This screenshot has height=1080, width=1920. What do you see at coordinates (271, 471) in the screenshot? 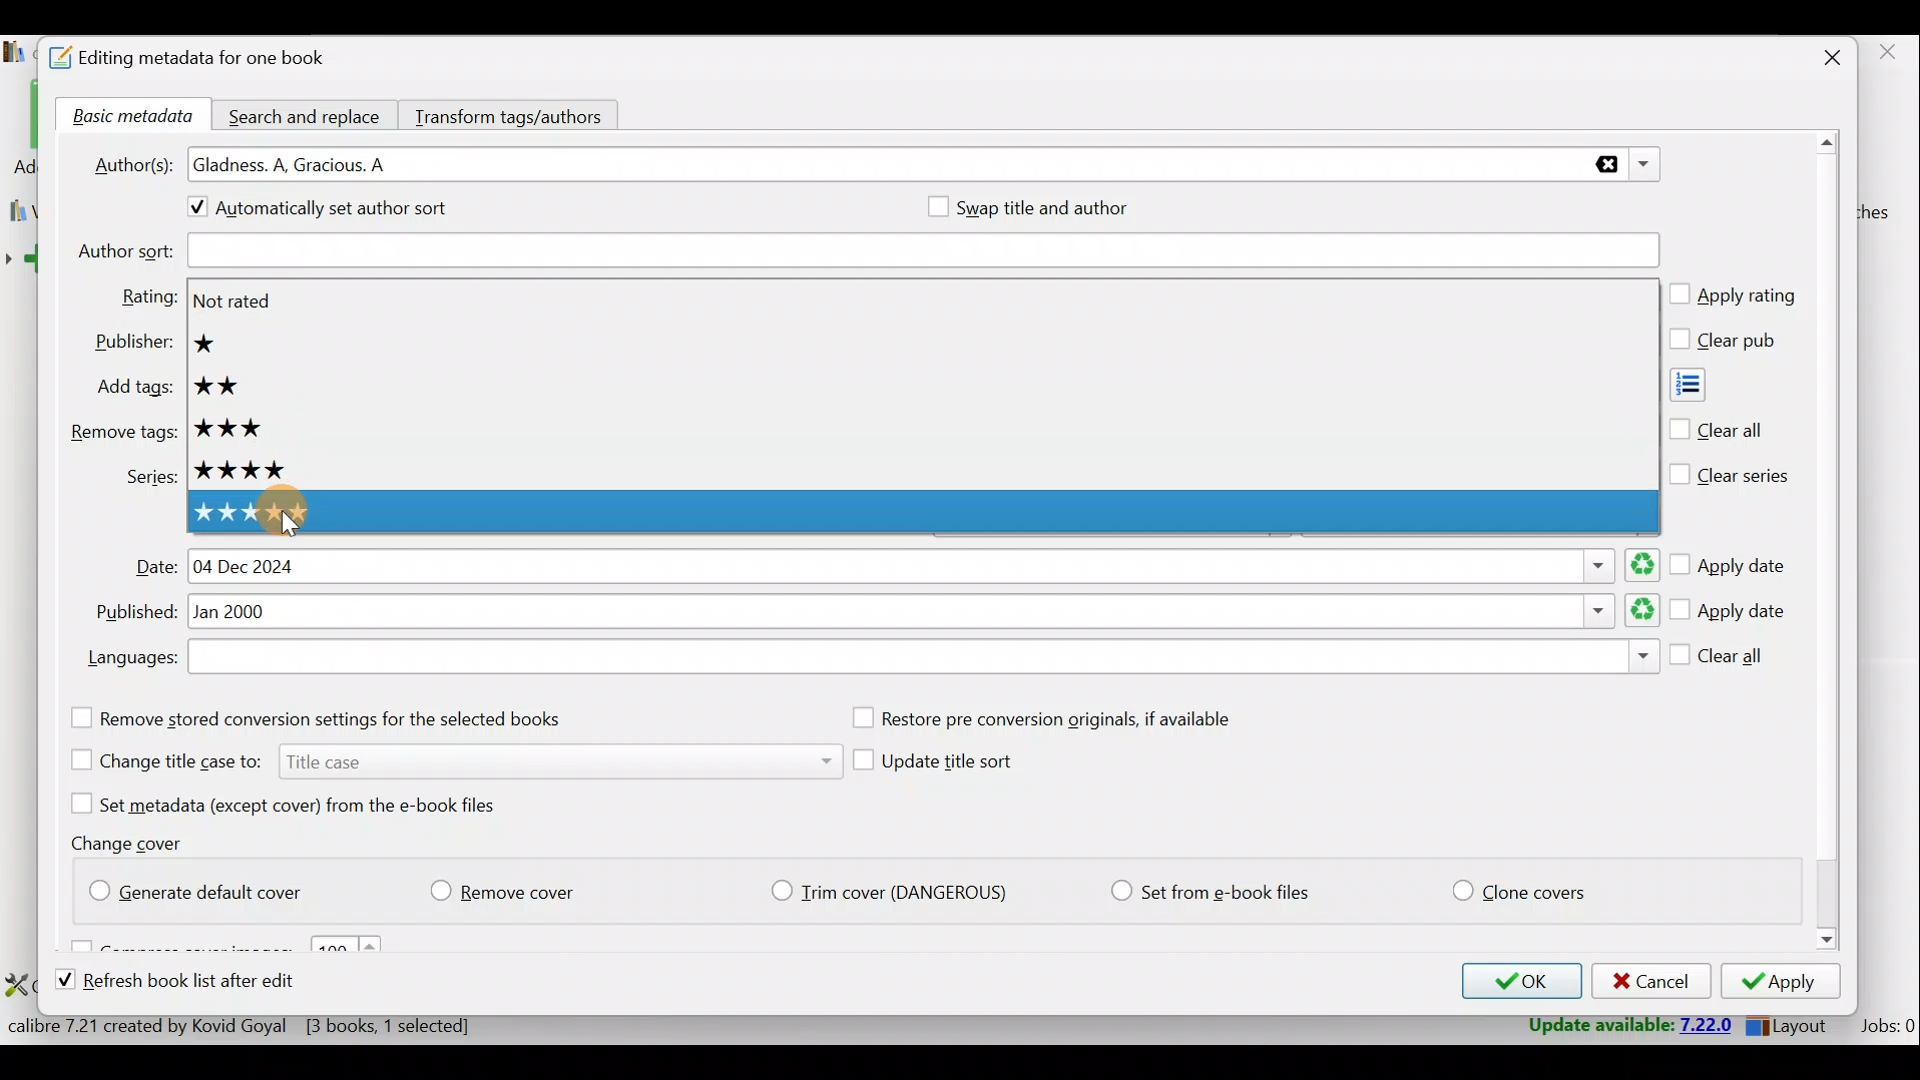
I see `4 star rating` at bounding box center [271, 471].